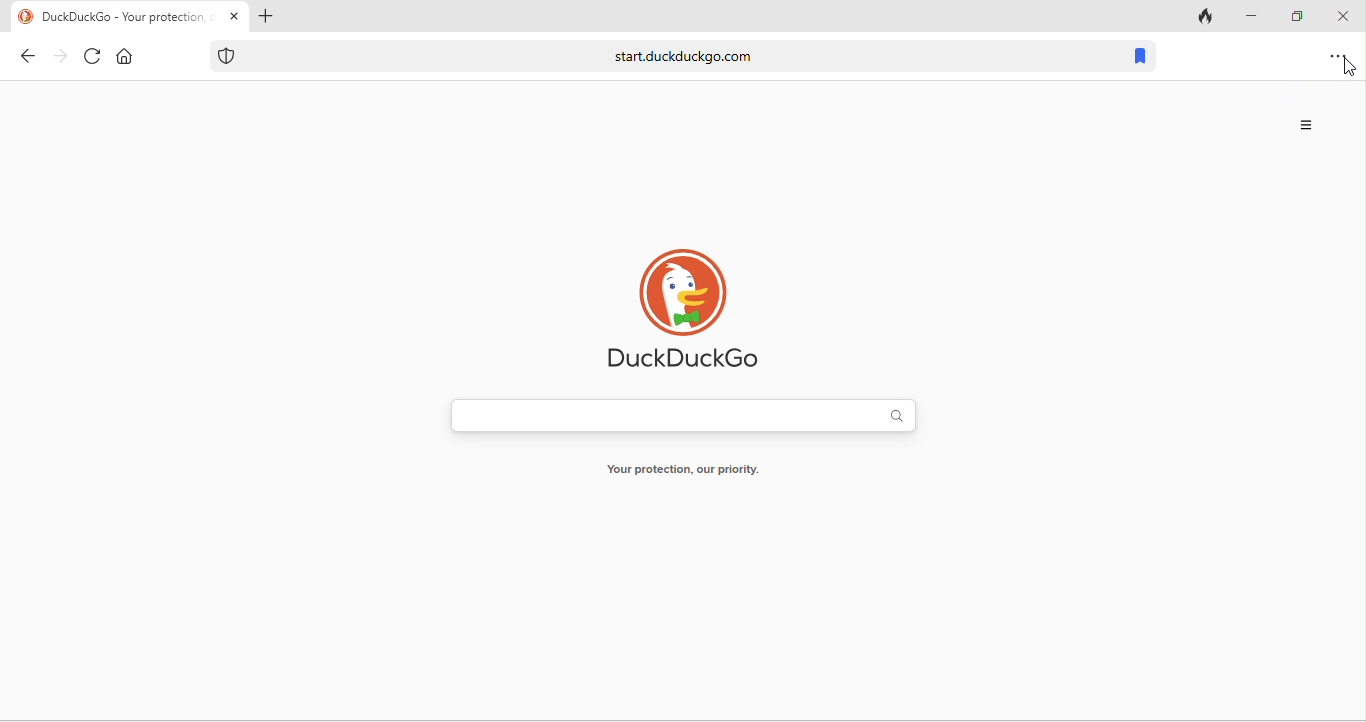 Image resolution: width=1366 pixels, height=722 pixels. I want to click on minimize, so click(1252, 15).